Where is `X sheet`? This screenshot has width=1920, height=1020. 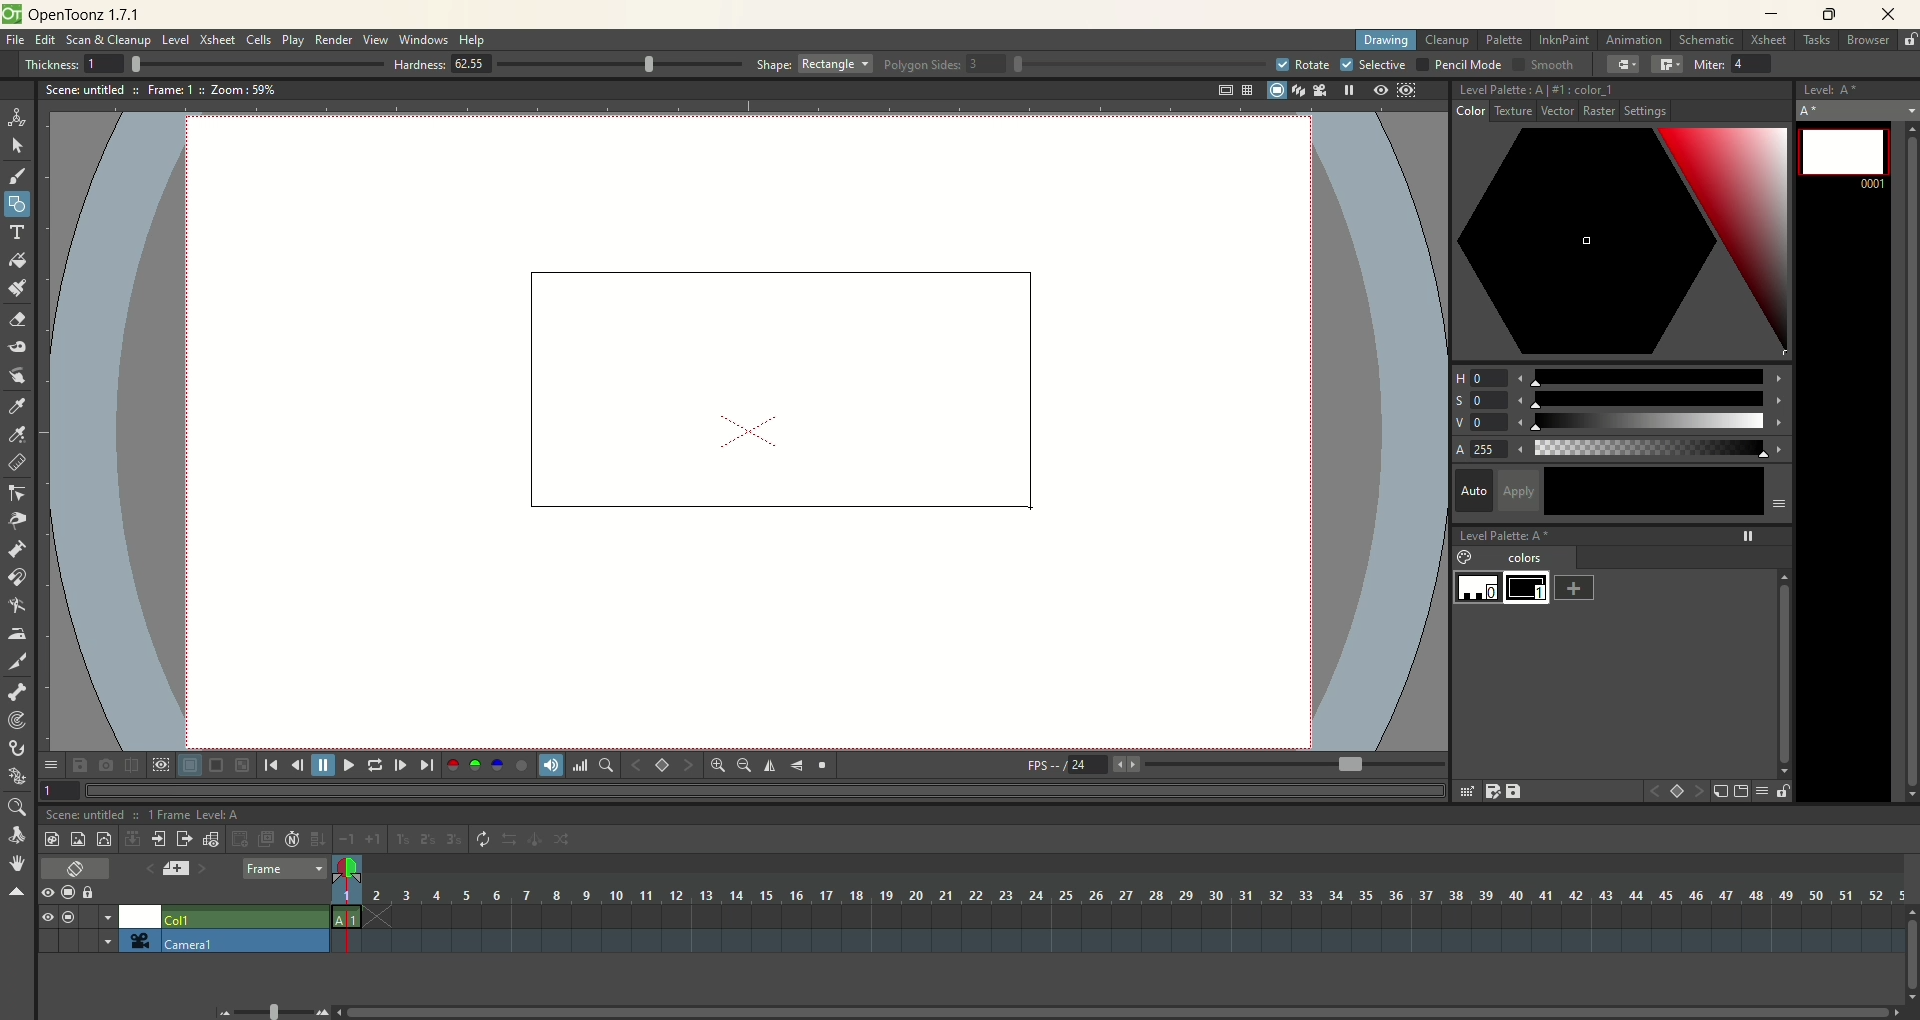 X sheet is located at coordinates (1771, 41).